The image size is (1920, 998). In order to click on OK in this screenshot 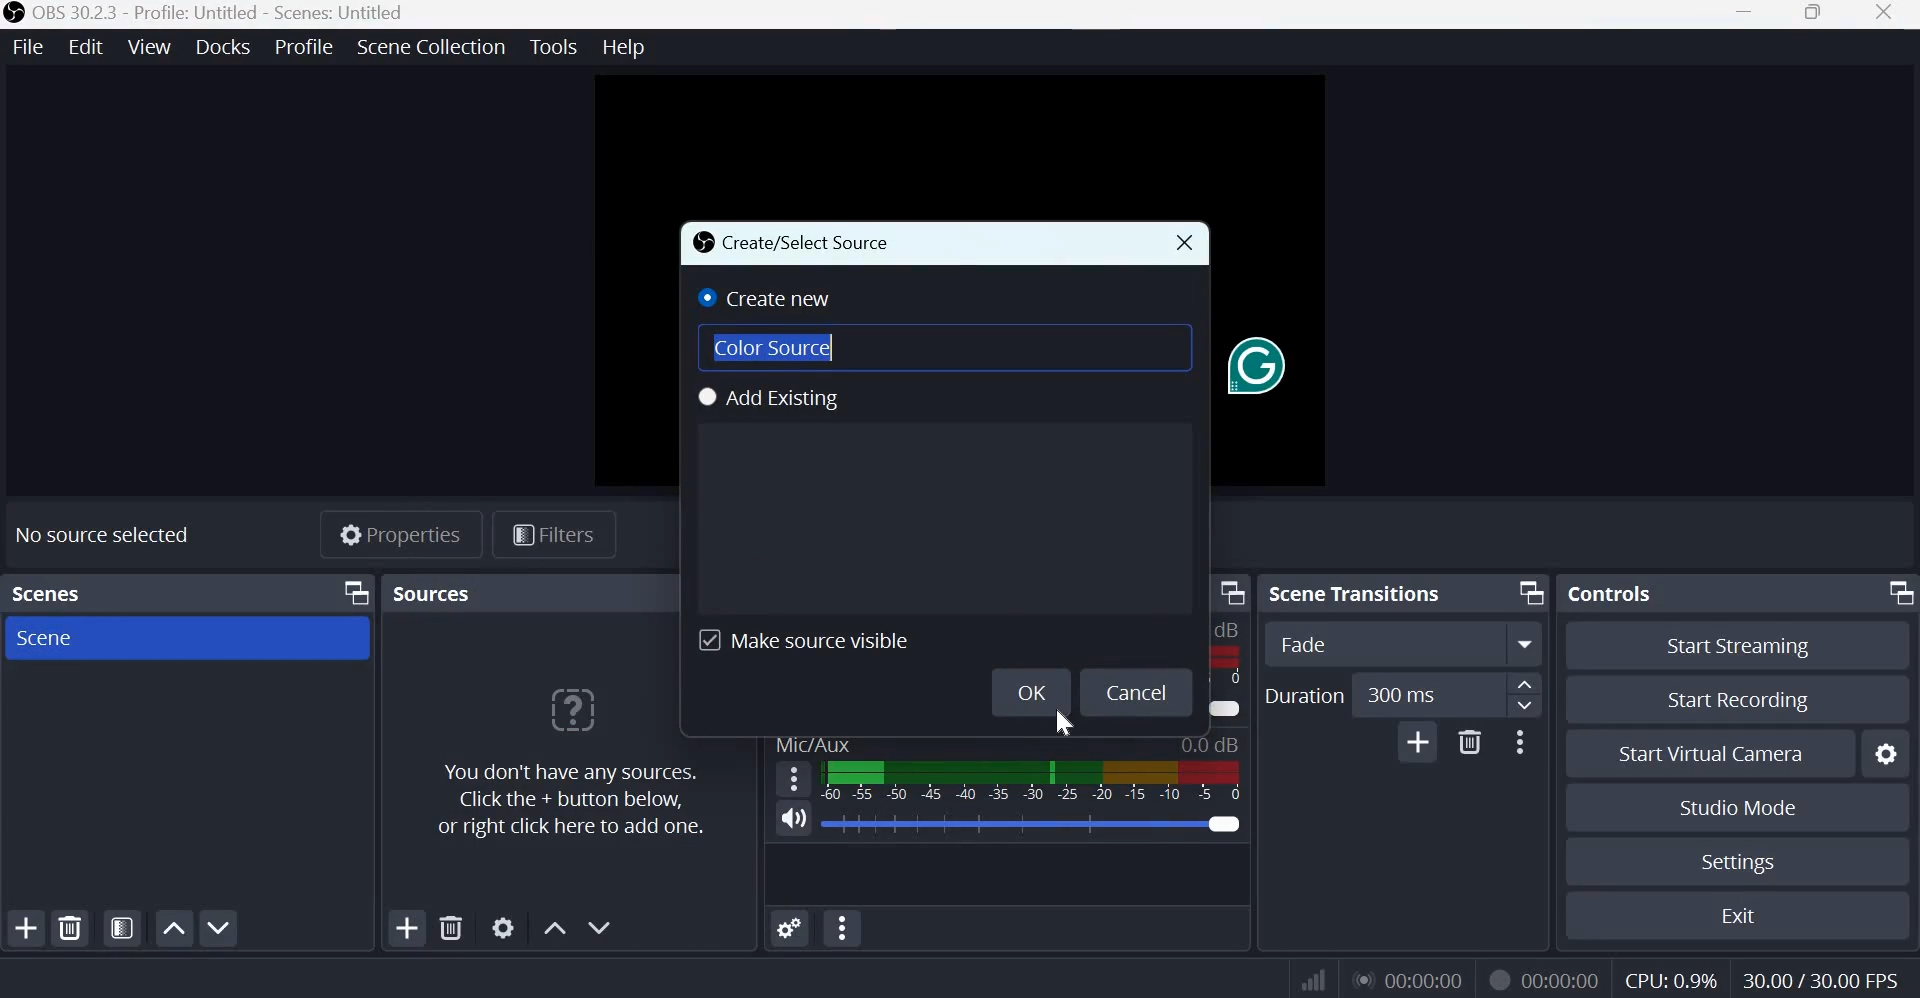, I will do `click(1028, 687)`.